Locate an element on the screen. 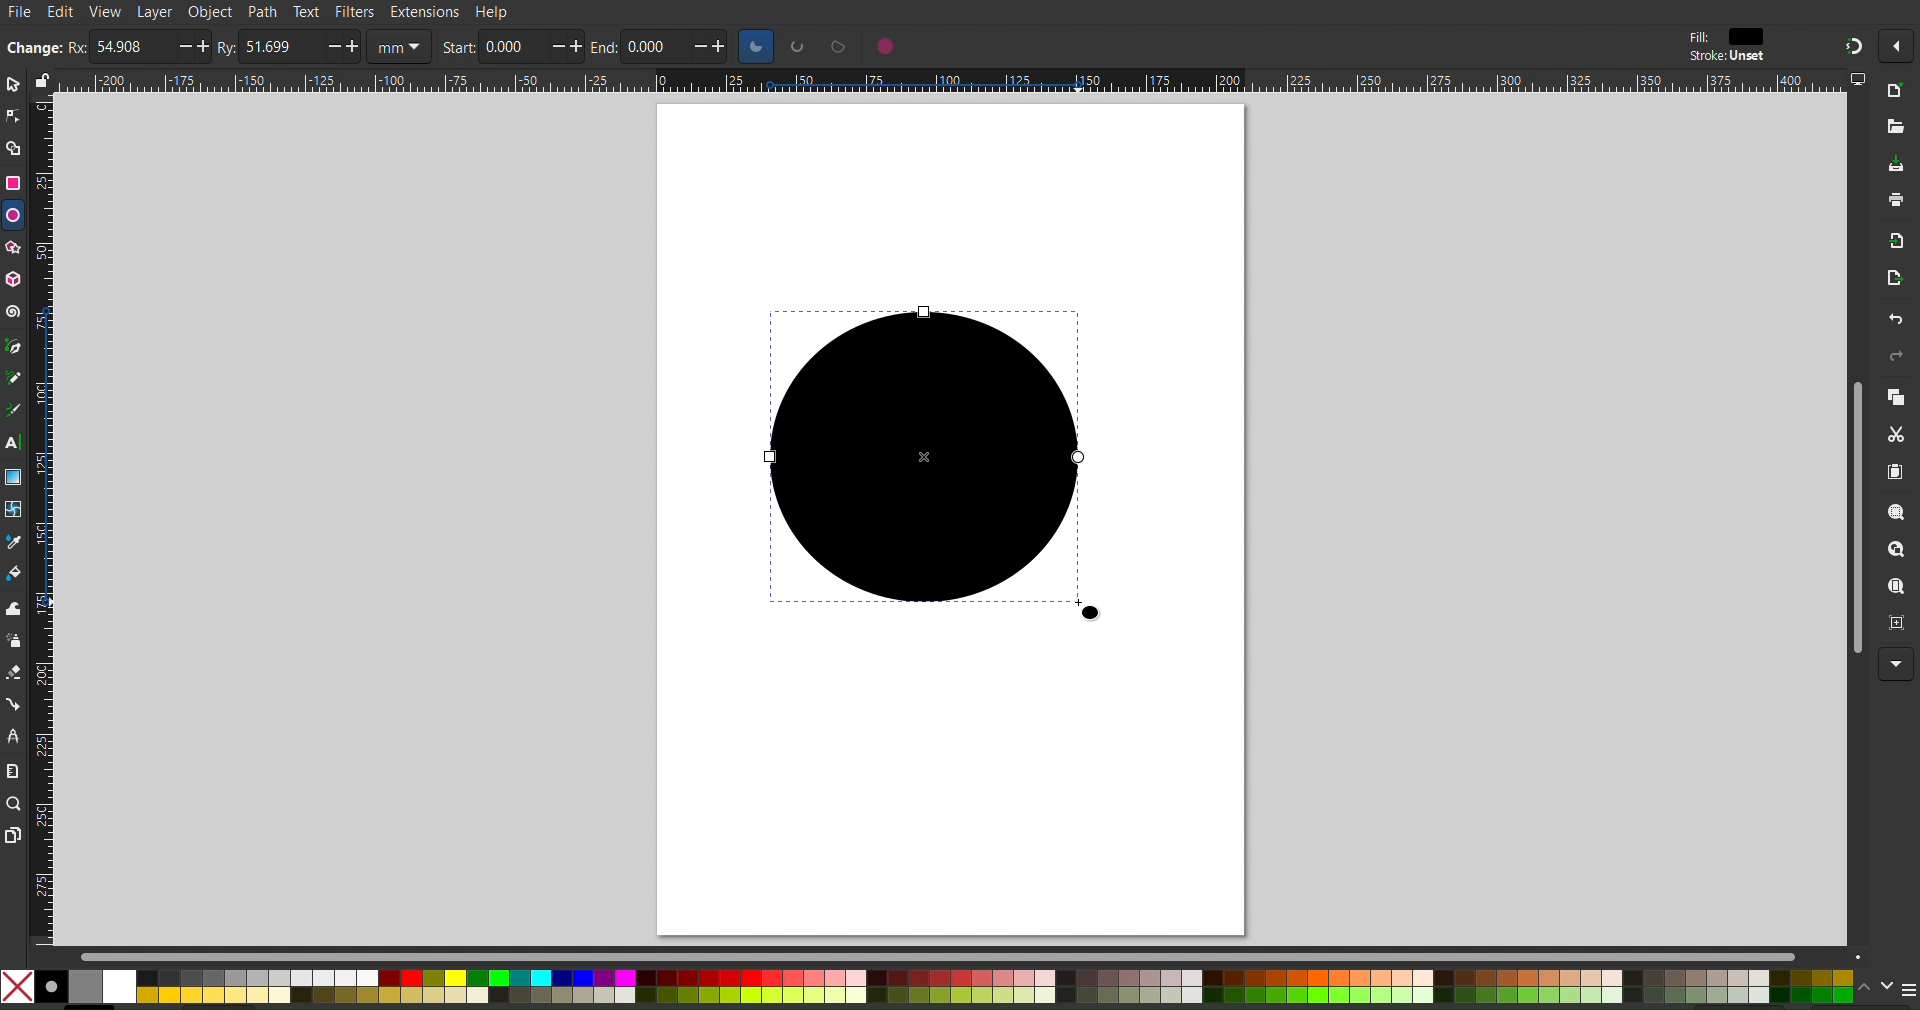 This screenshot has height=1010, width=1920. Node Tool is located at coordinates (12, 119).